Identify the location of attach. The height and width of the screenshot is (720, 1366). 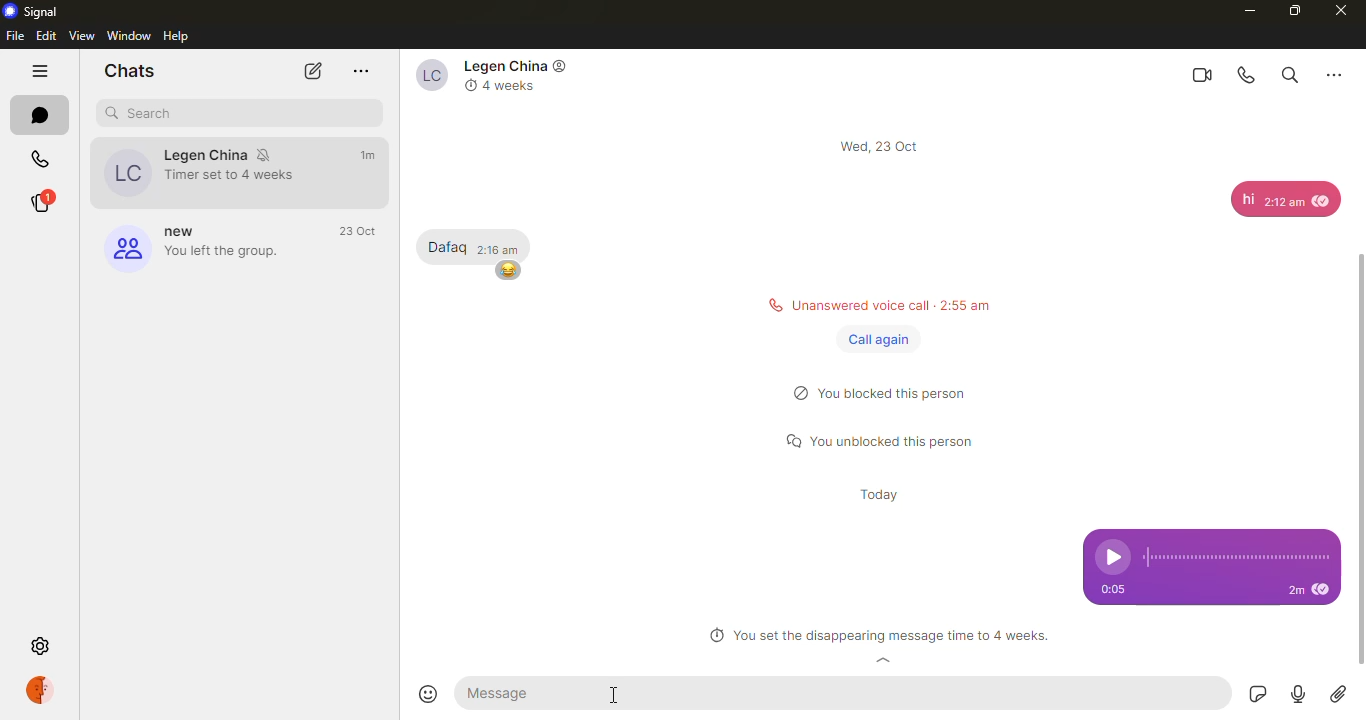
(1338, 694).